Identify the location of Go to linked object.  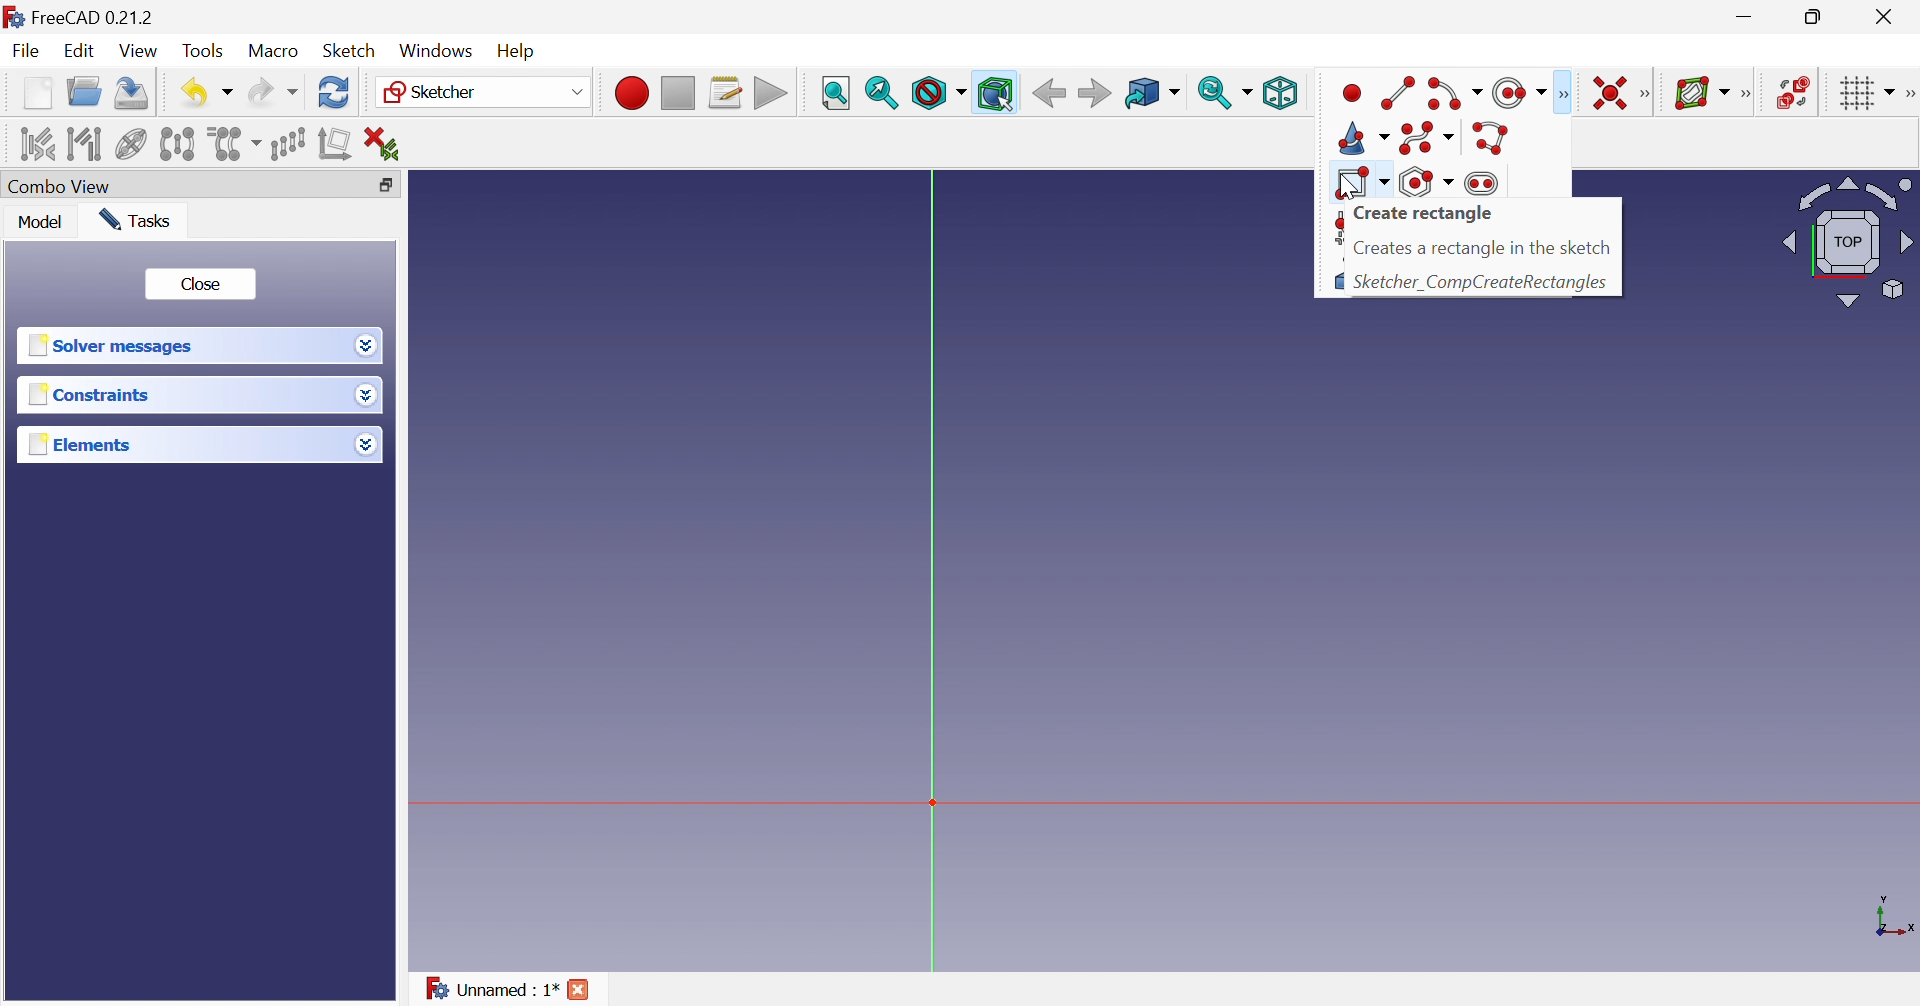
(1151, 94).